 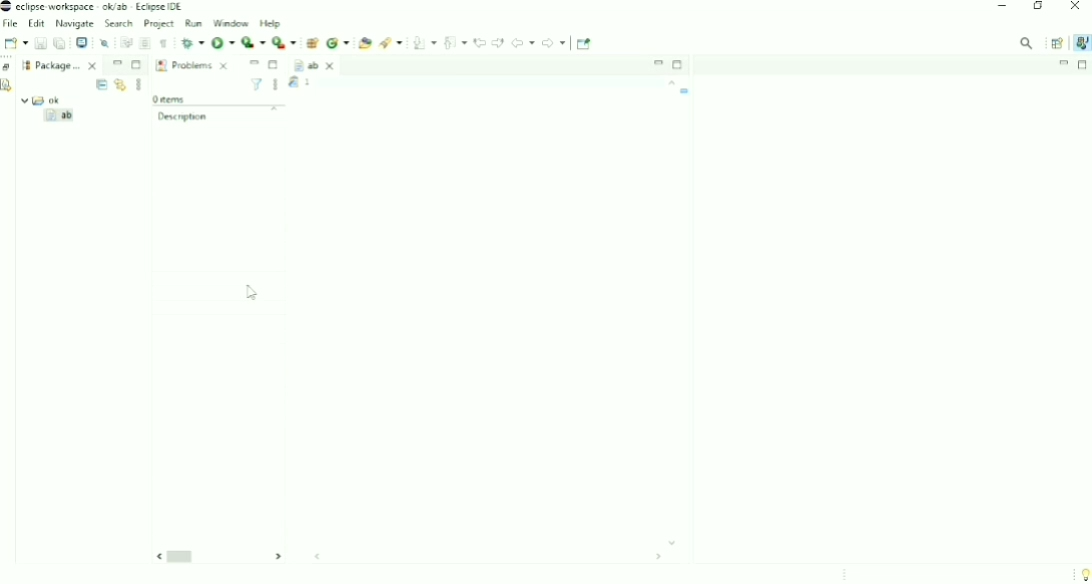 I want to click on Horizontal scrollbar, so click(x=418, y=556).